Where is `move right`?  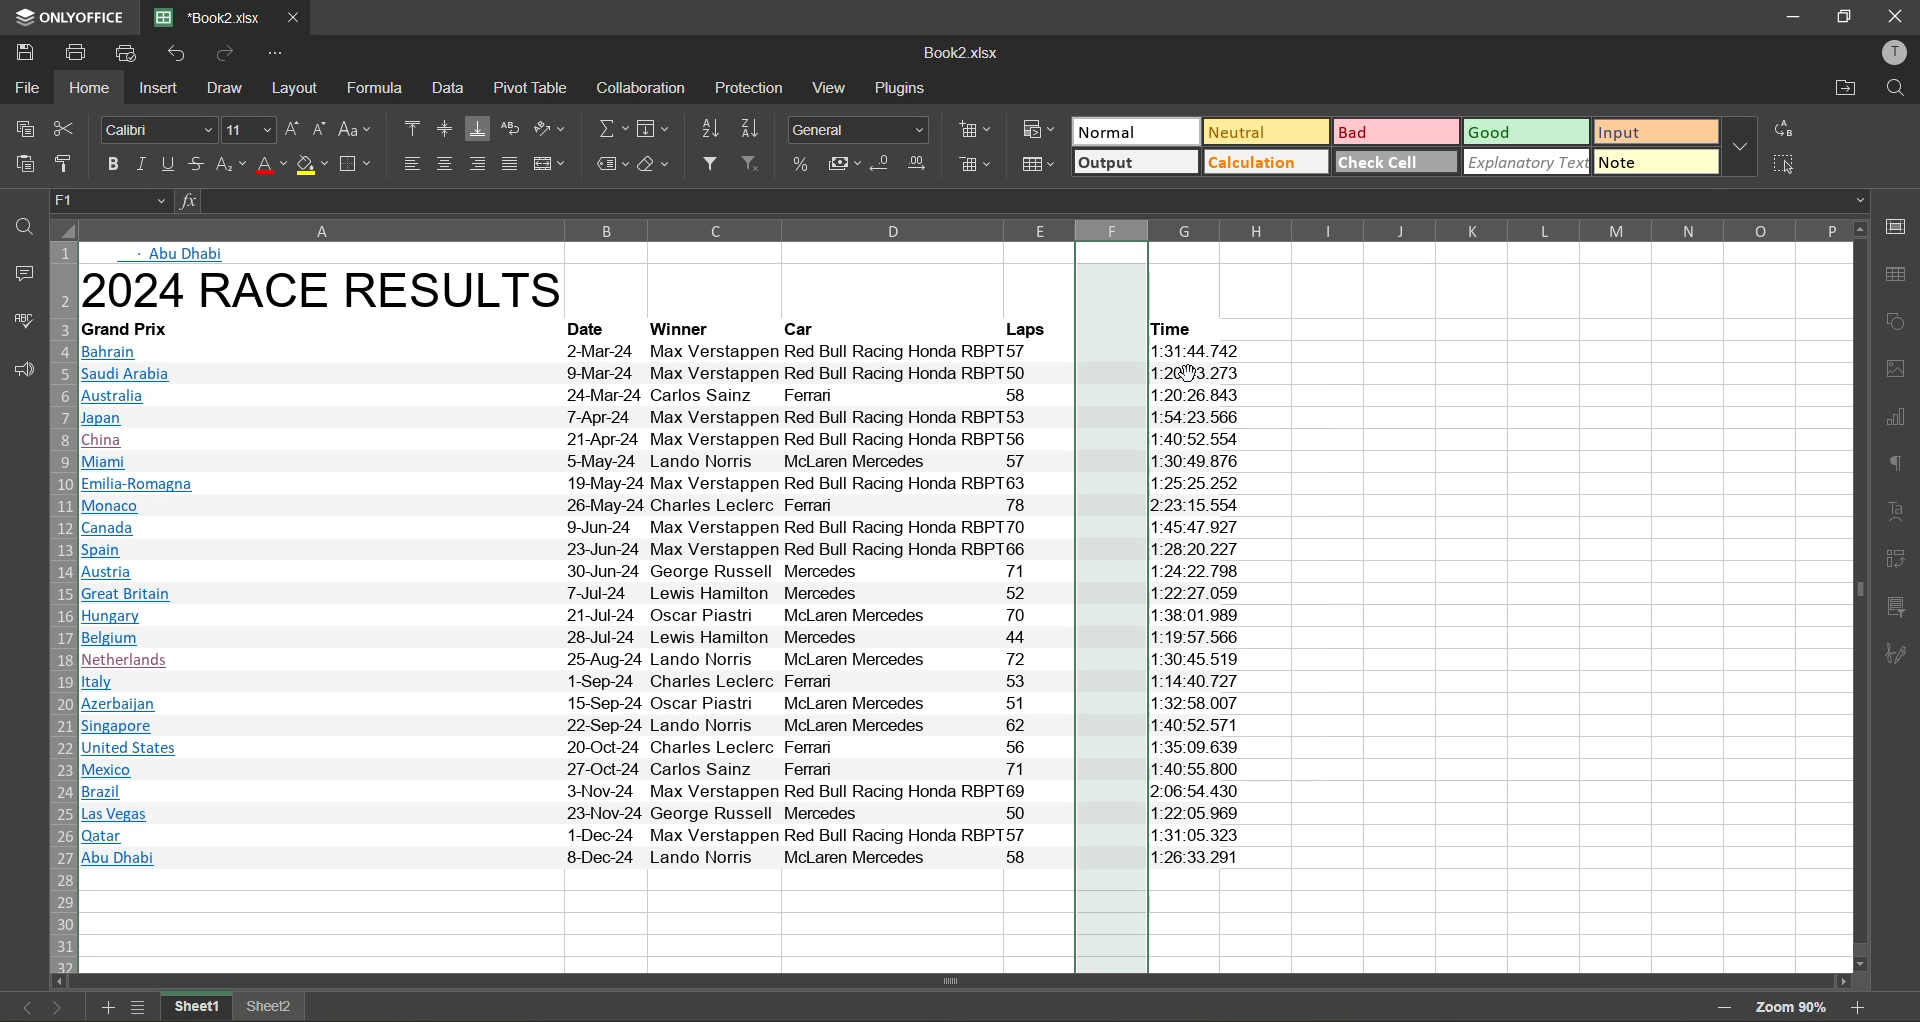 move right is located at coordinates (1846, 983).